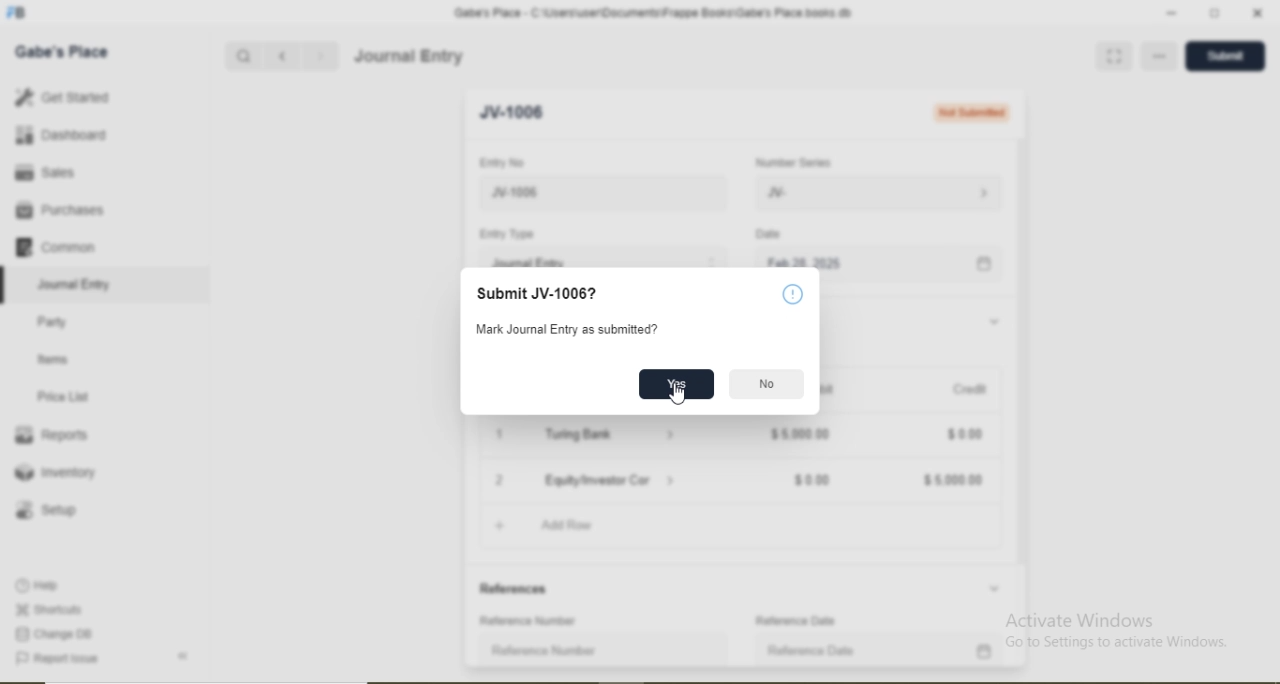  What do you see at coordinates (984, 265) in the screenshot?
I see `Calendar` at bounding box center [984, 265].